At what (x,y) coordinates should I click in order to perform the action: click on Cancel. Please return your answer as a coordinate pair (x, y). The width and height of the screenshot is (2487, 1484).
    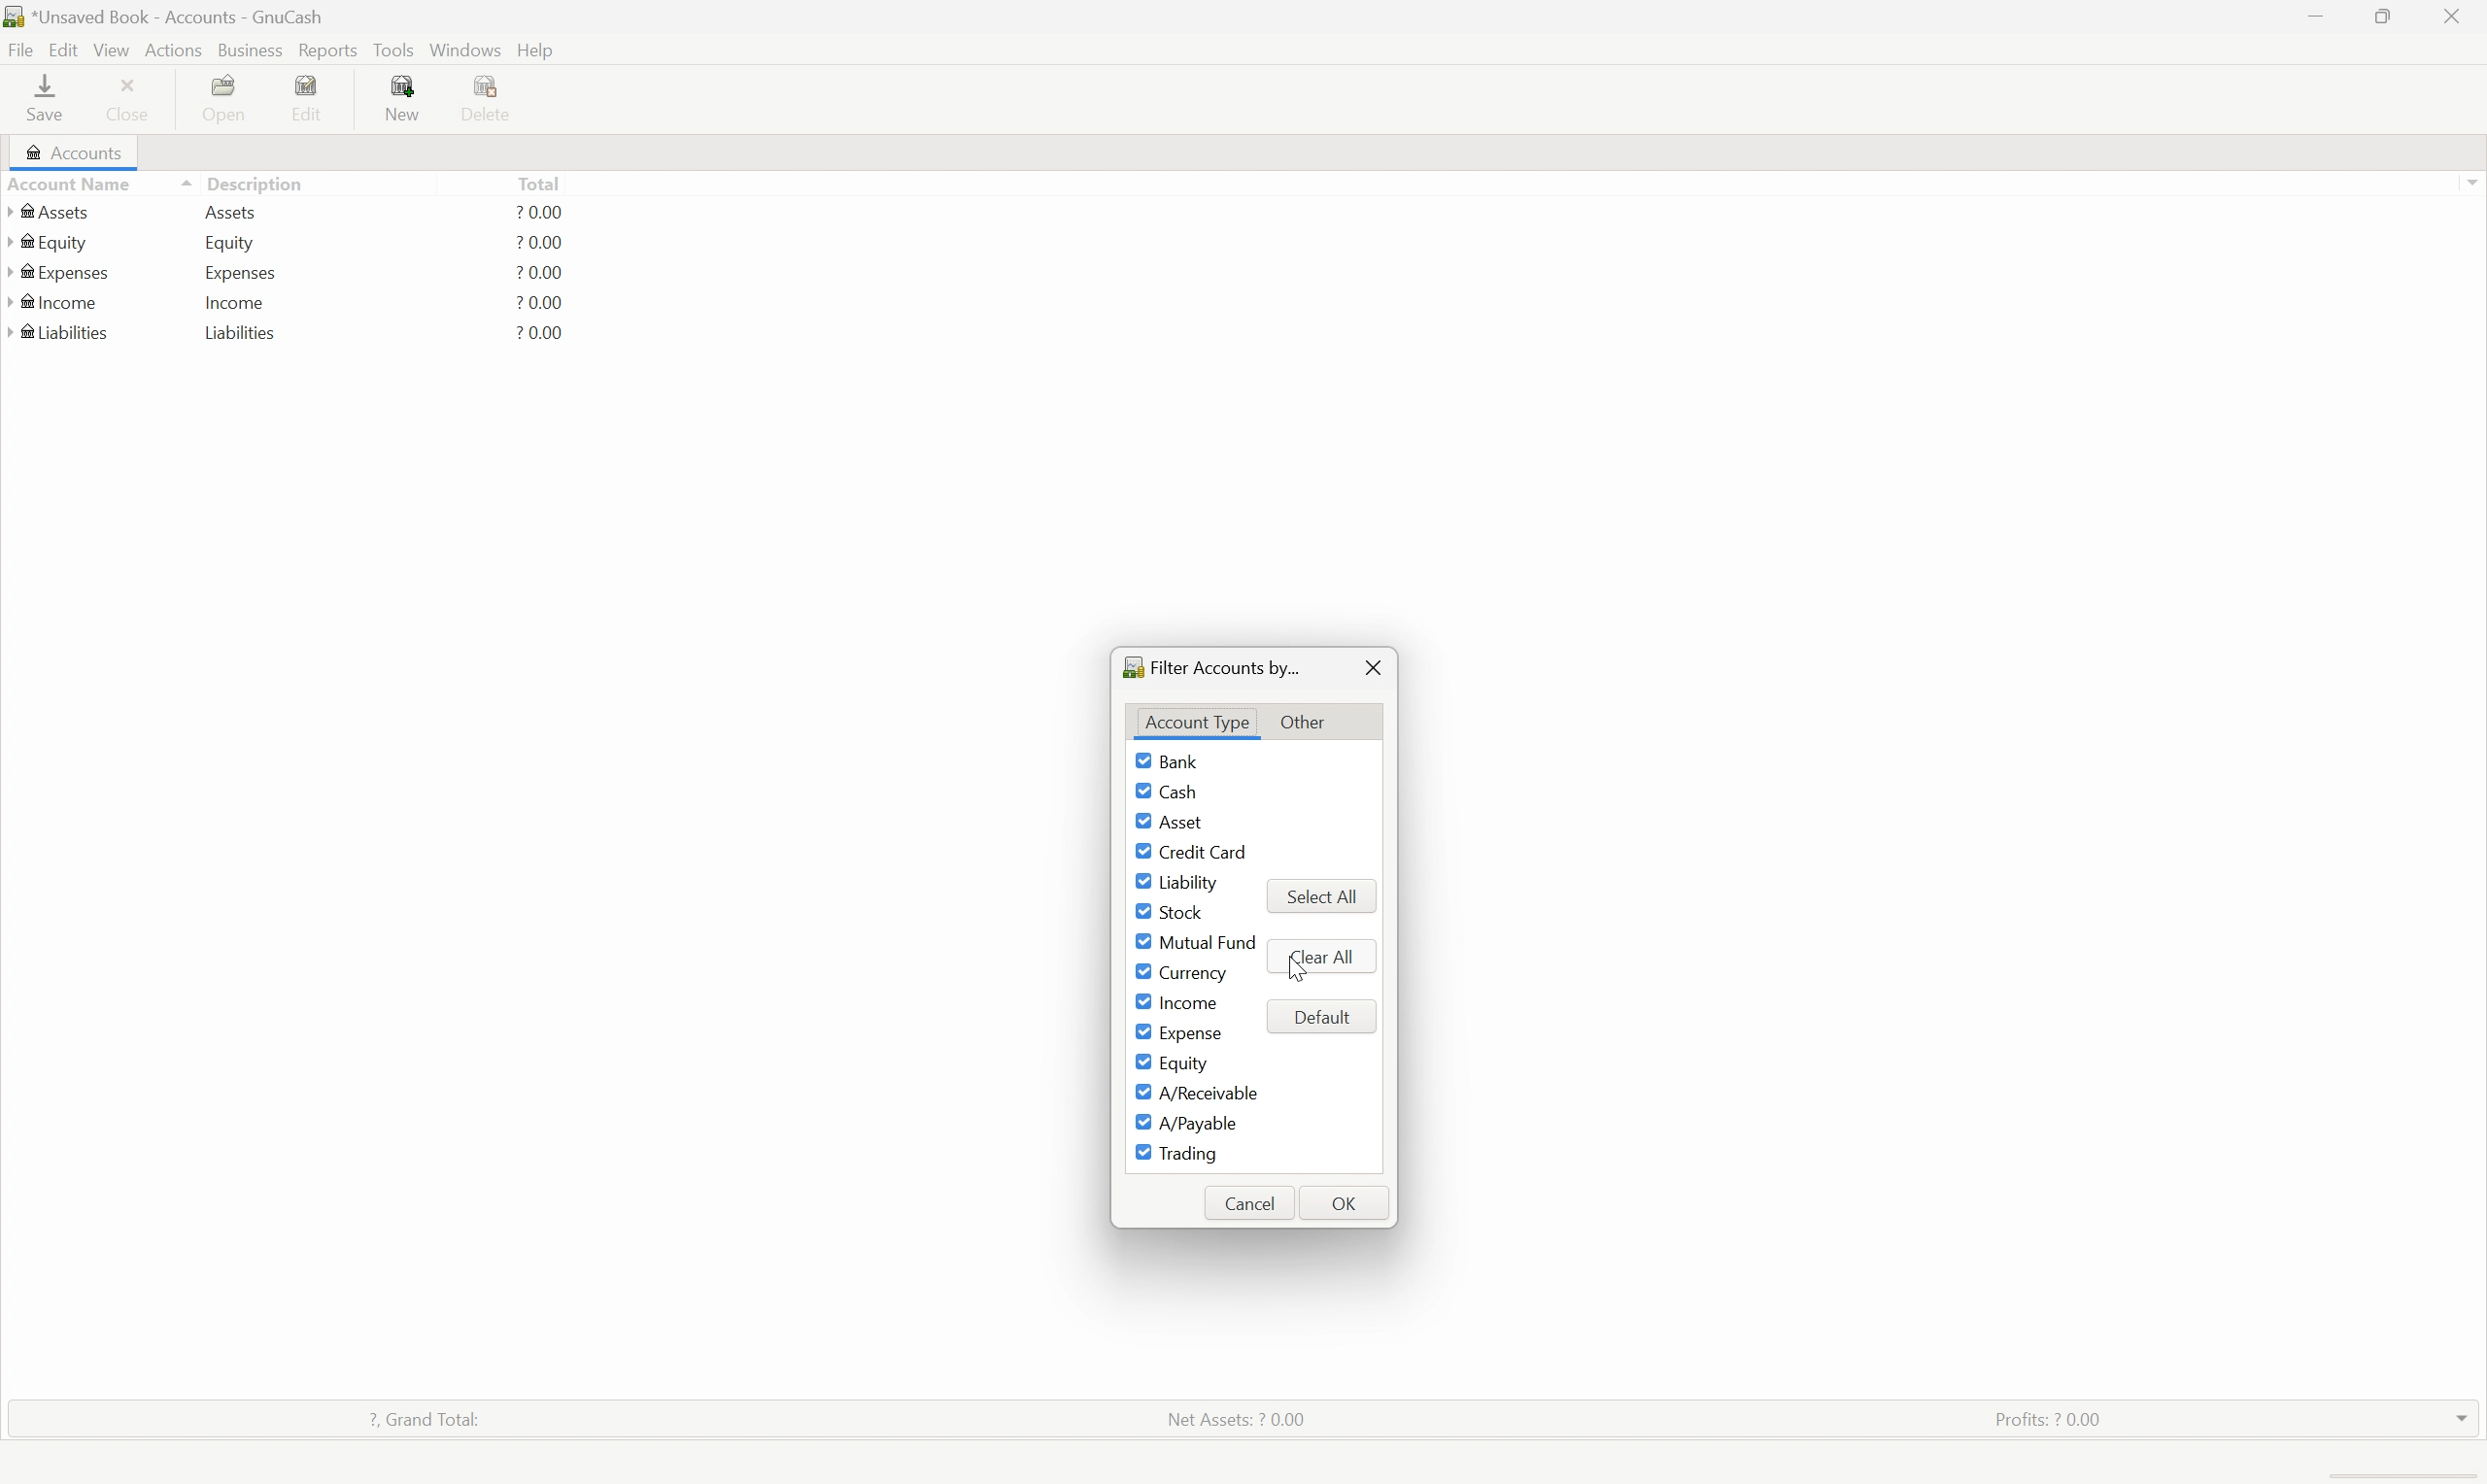
    Looking at the image, I should click on (1253, 1200).